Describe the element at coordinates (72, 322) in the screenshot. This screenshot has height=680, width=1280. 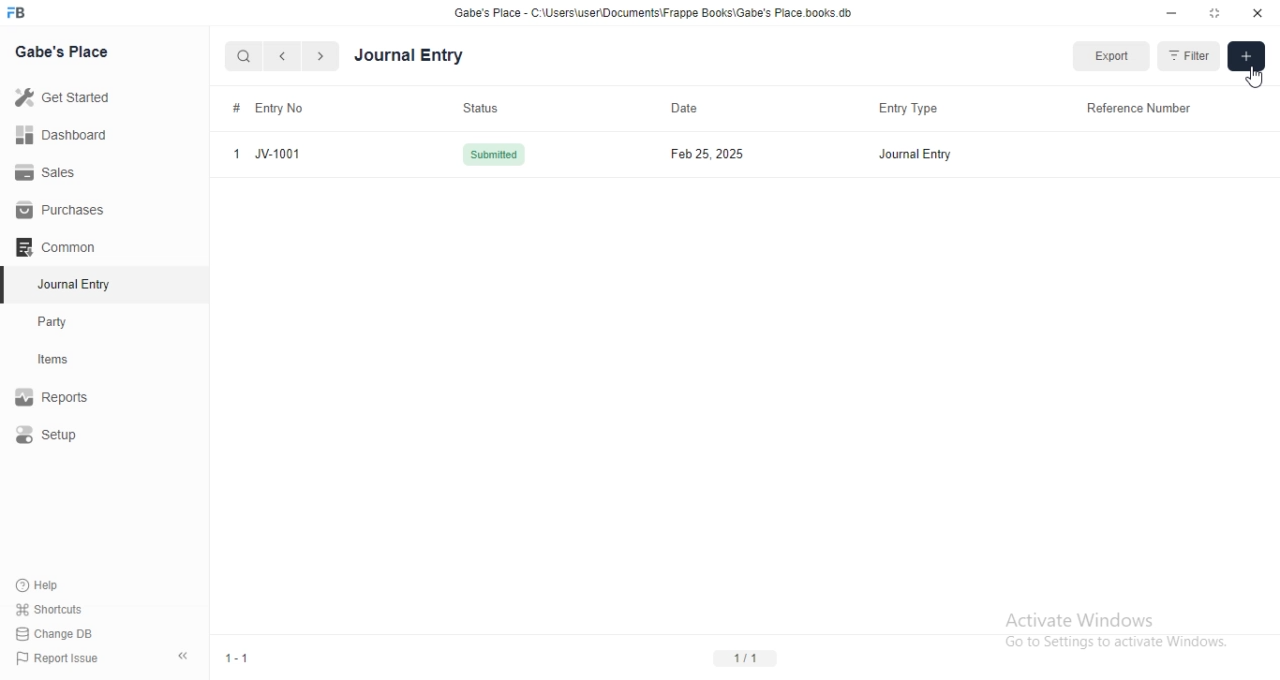
I see `Party` at that location.